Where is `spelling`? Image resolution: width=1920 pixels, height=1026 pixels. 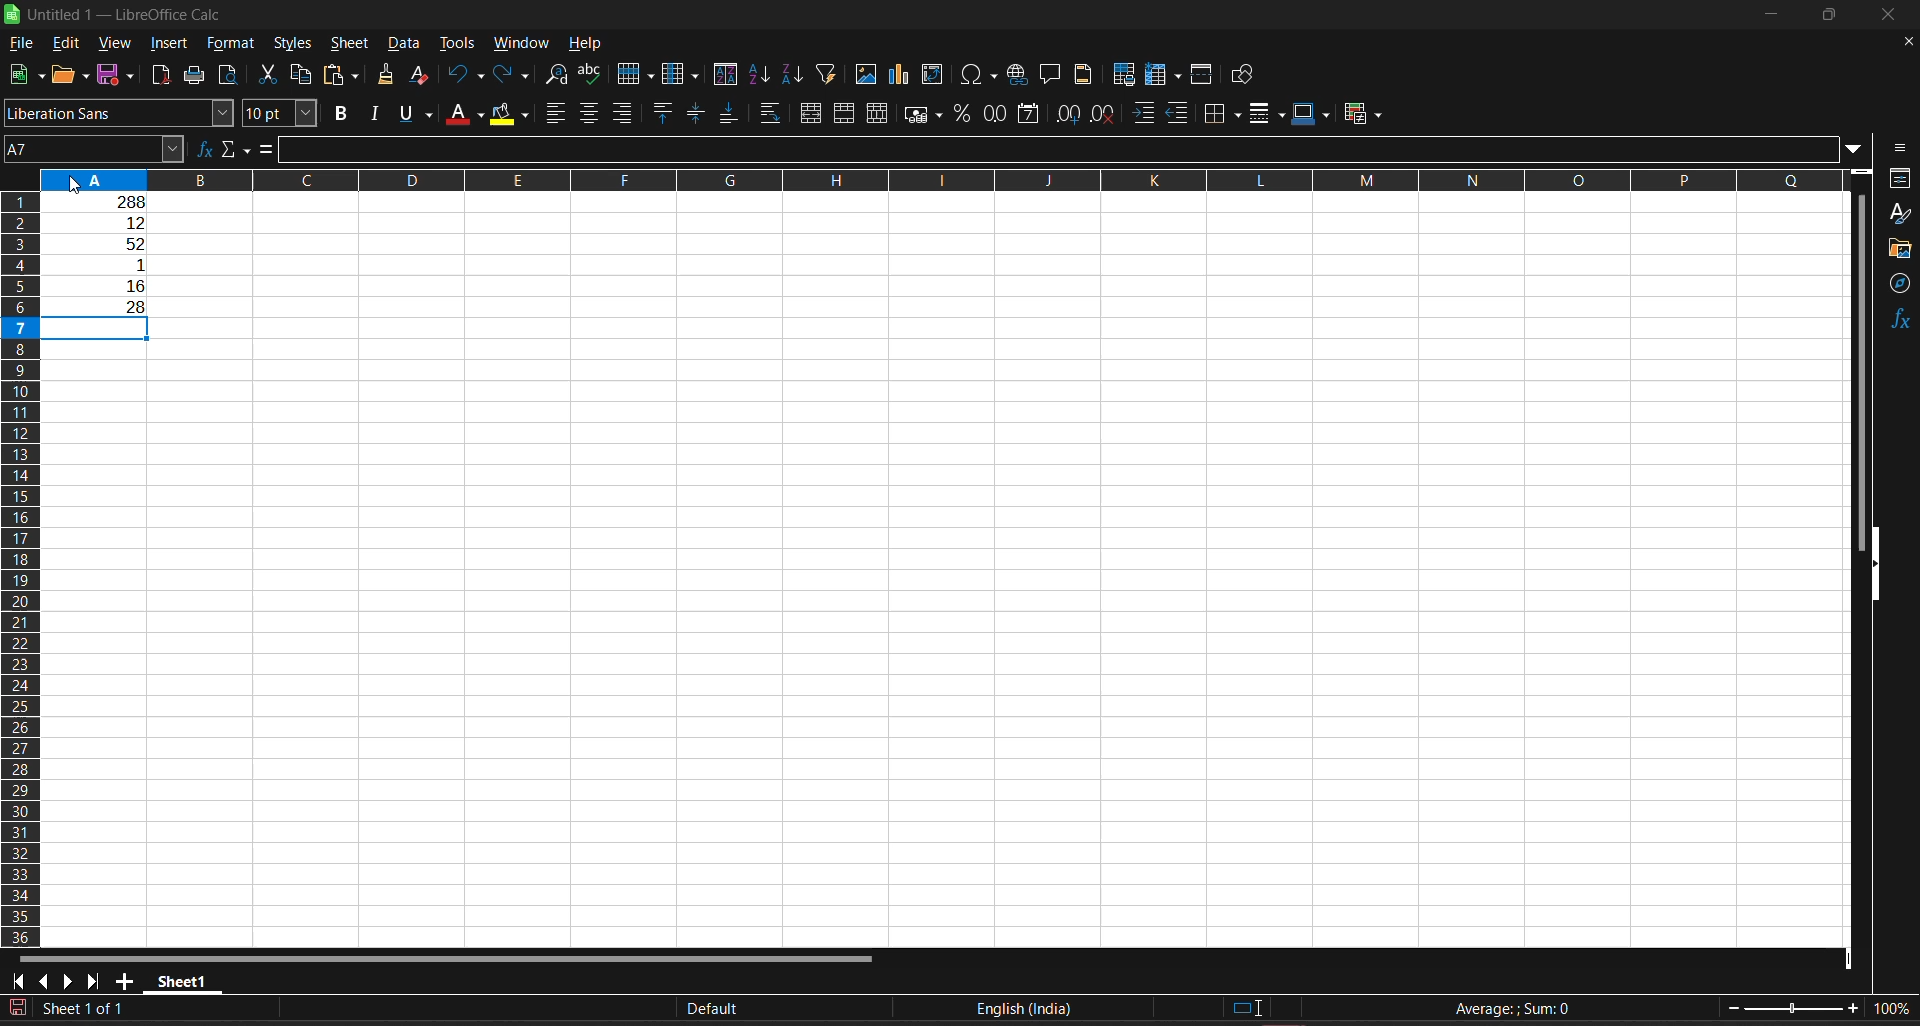
spelling is located at coordinates (590, 74).